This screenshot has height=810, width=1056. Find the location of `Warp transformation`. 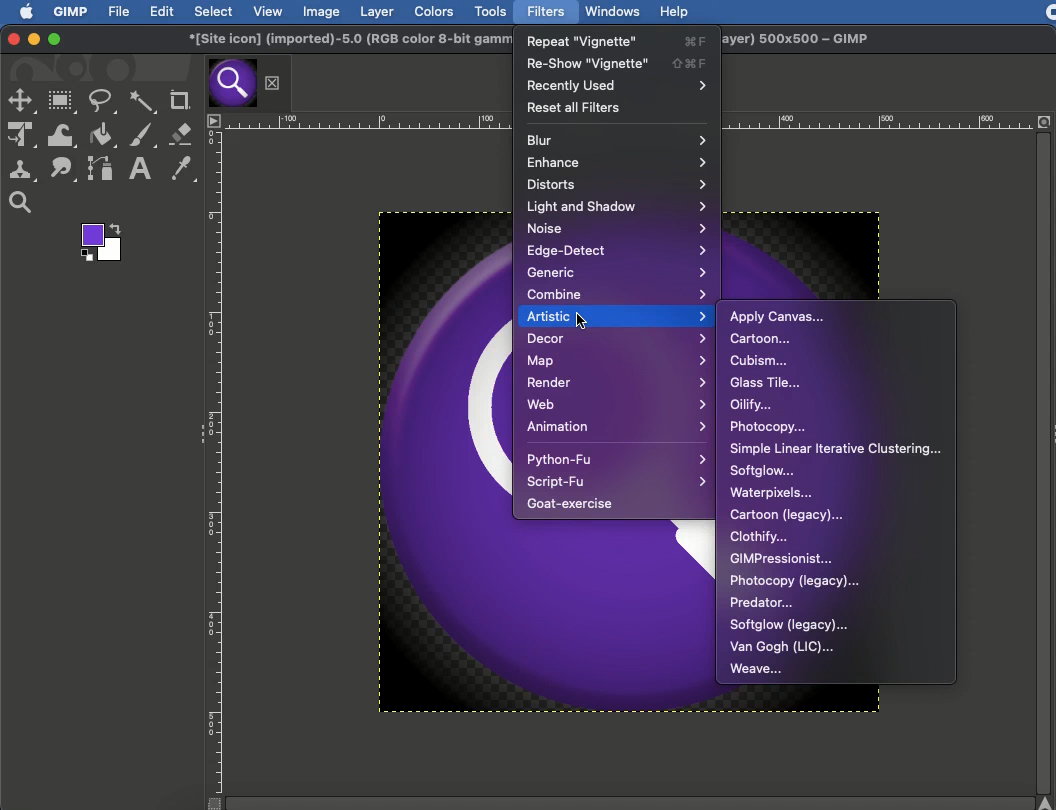

Warp transformation is located at coordinates (62, 136).